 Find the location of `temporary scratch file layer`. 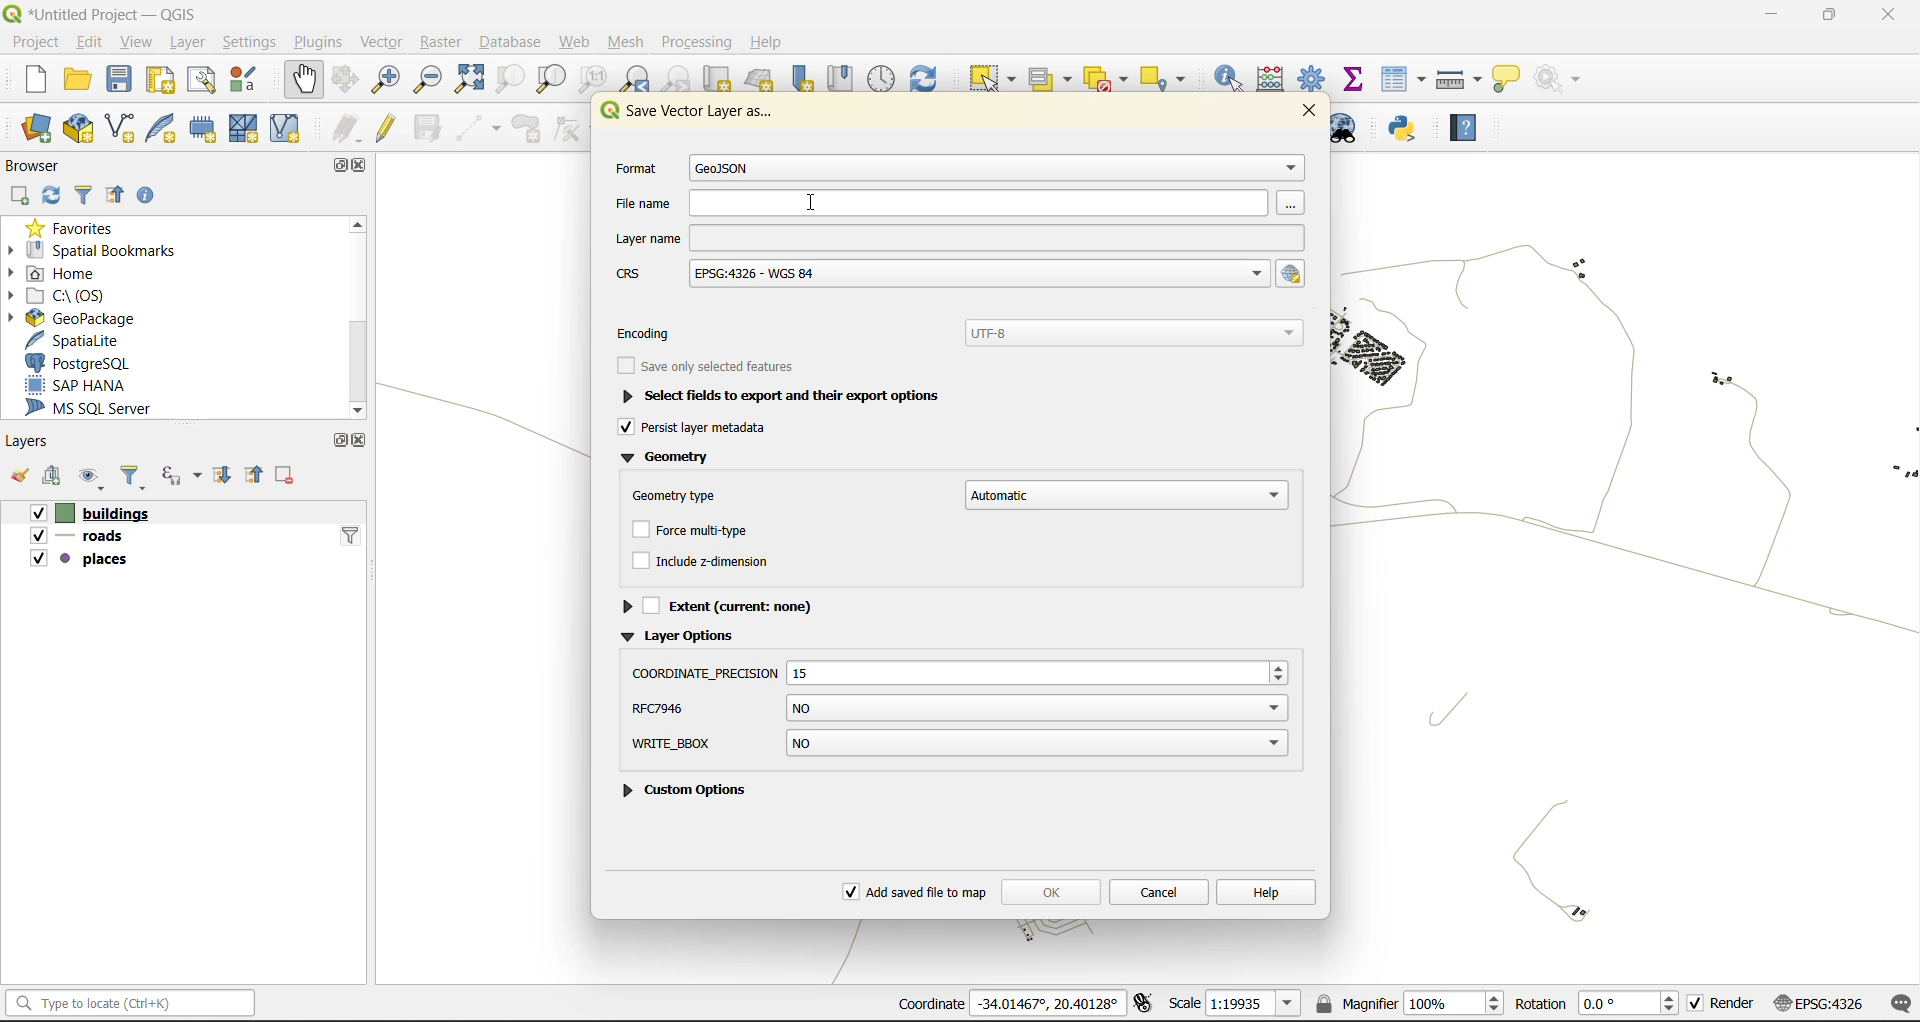

temporary scratch file layer is located at coordinates (209, 127).